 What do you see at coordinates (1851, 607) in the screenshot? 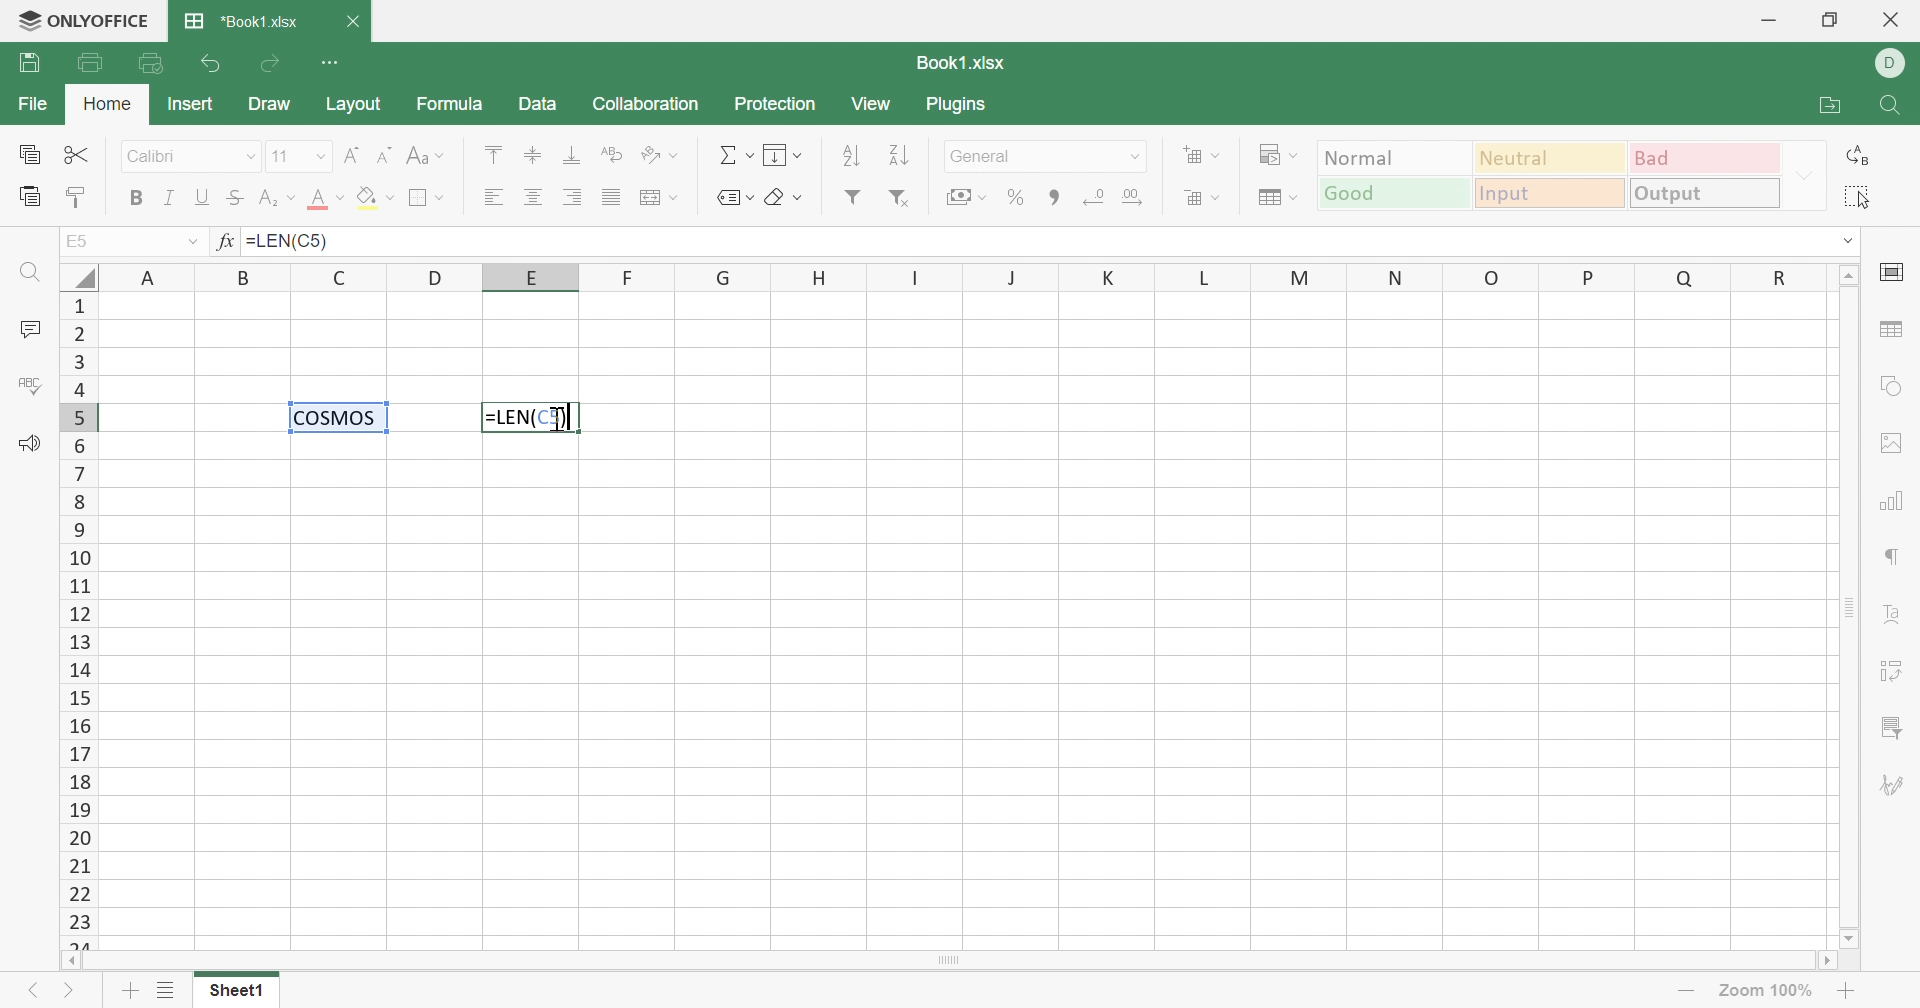
I see `Scroll bar` at bounding box center [1851, 607].